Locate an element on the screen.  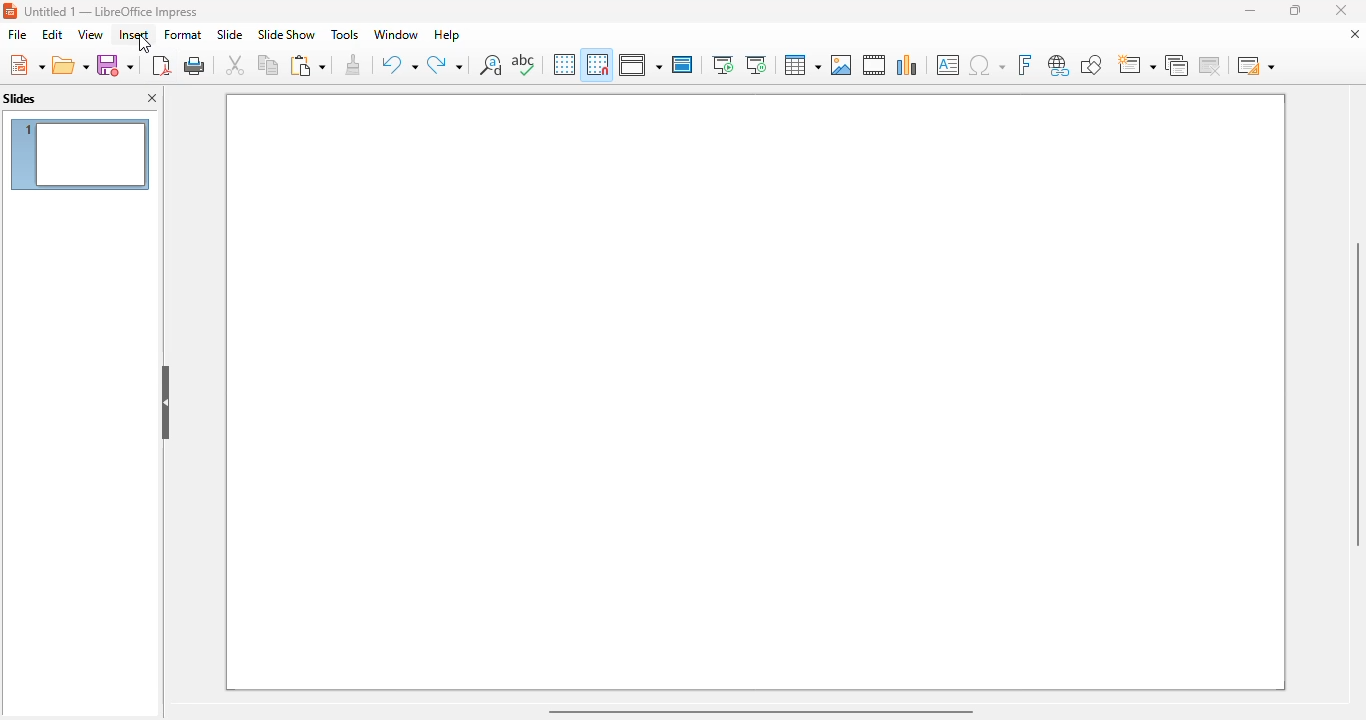
open is located at coordinates (71, 66).